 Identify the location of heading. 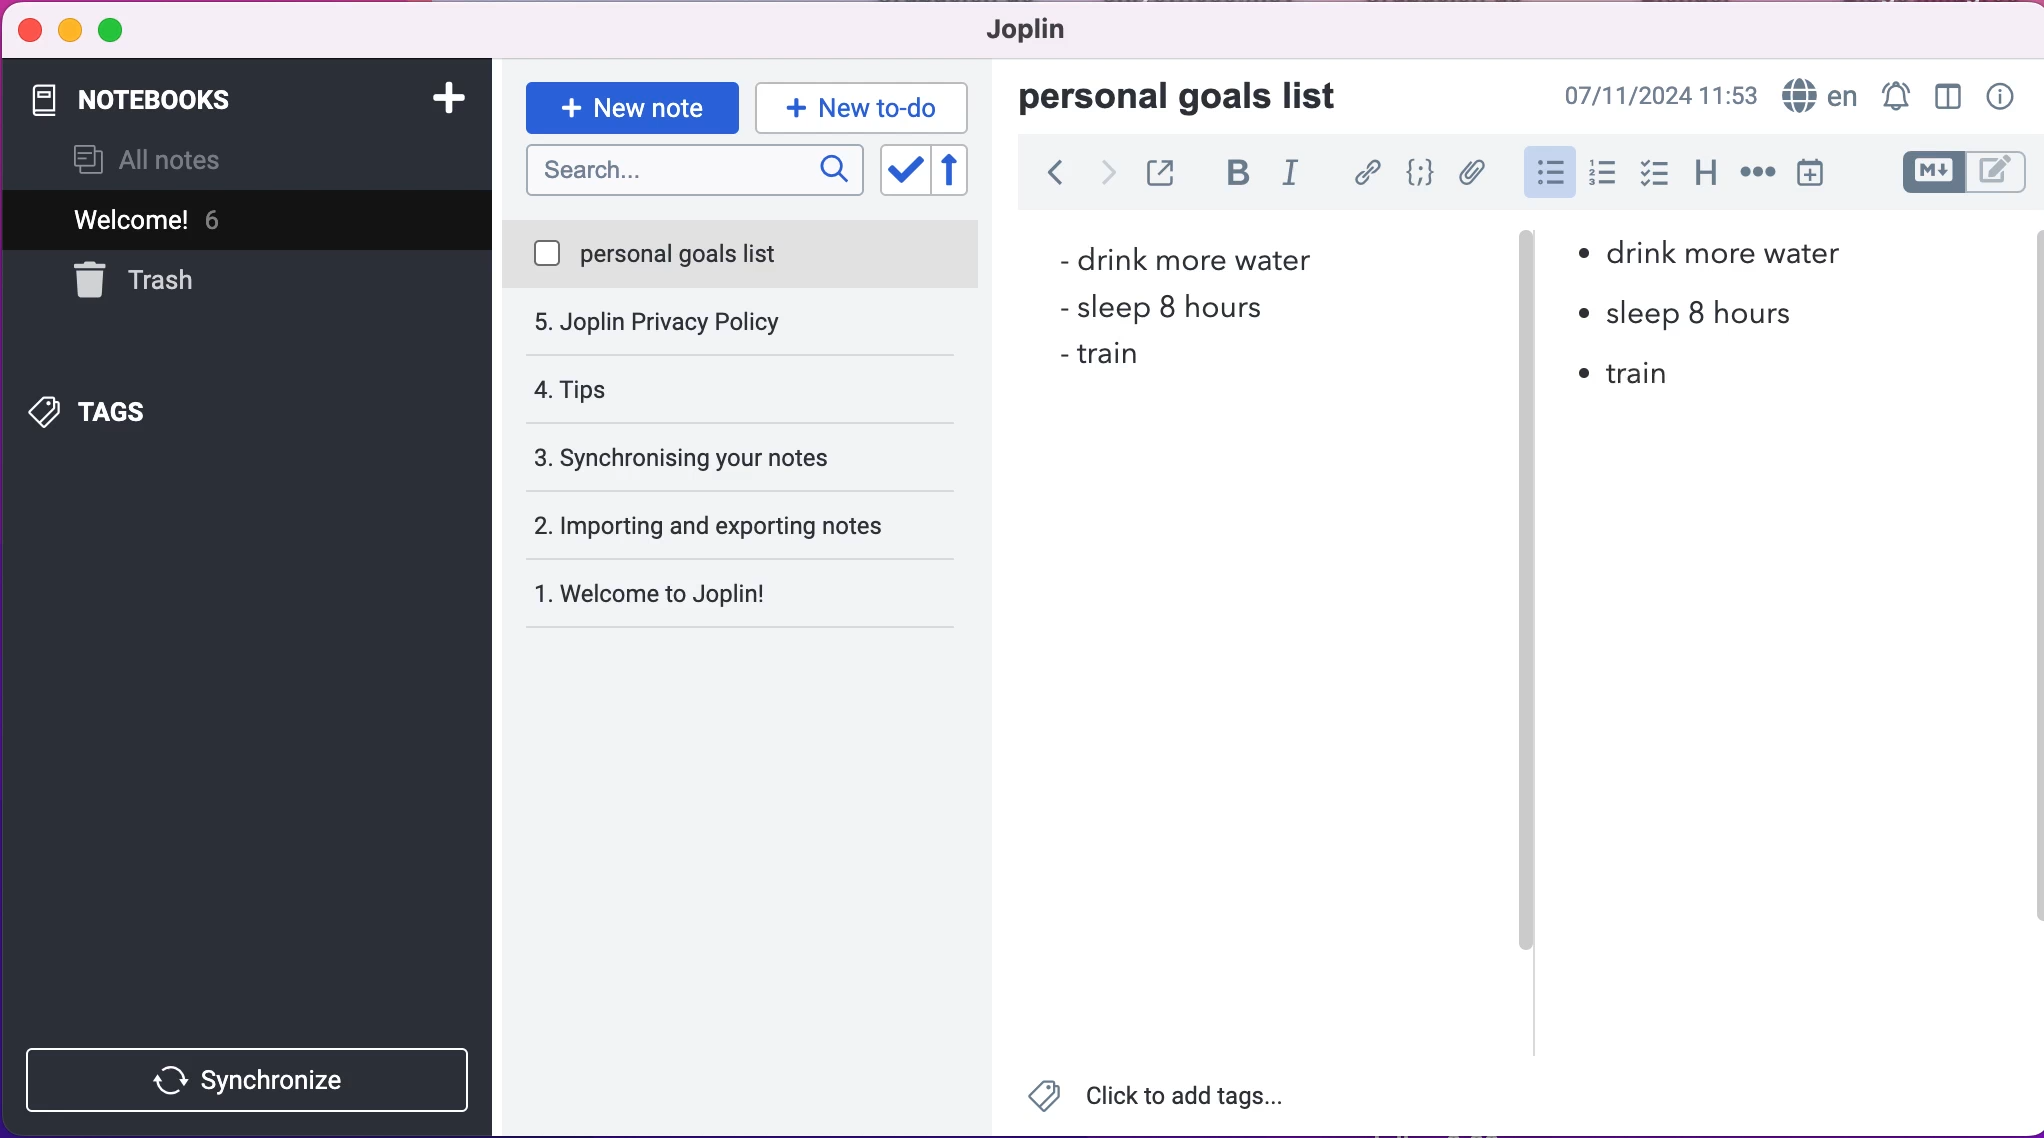
(1705, 178).